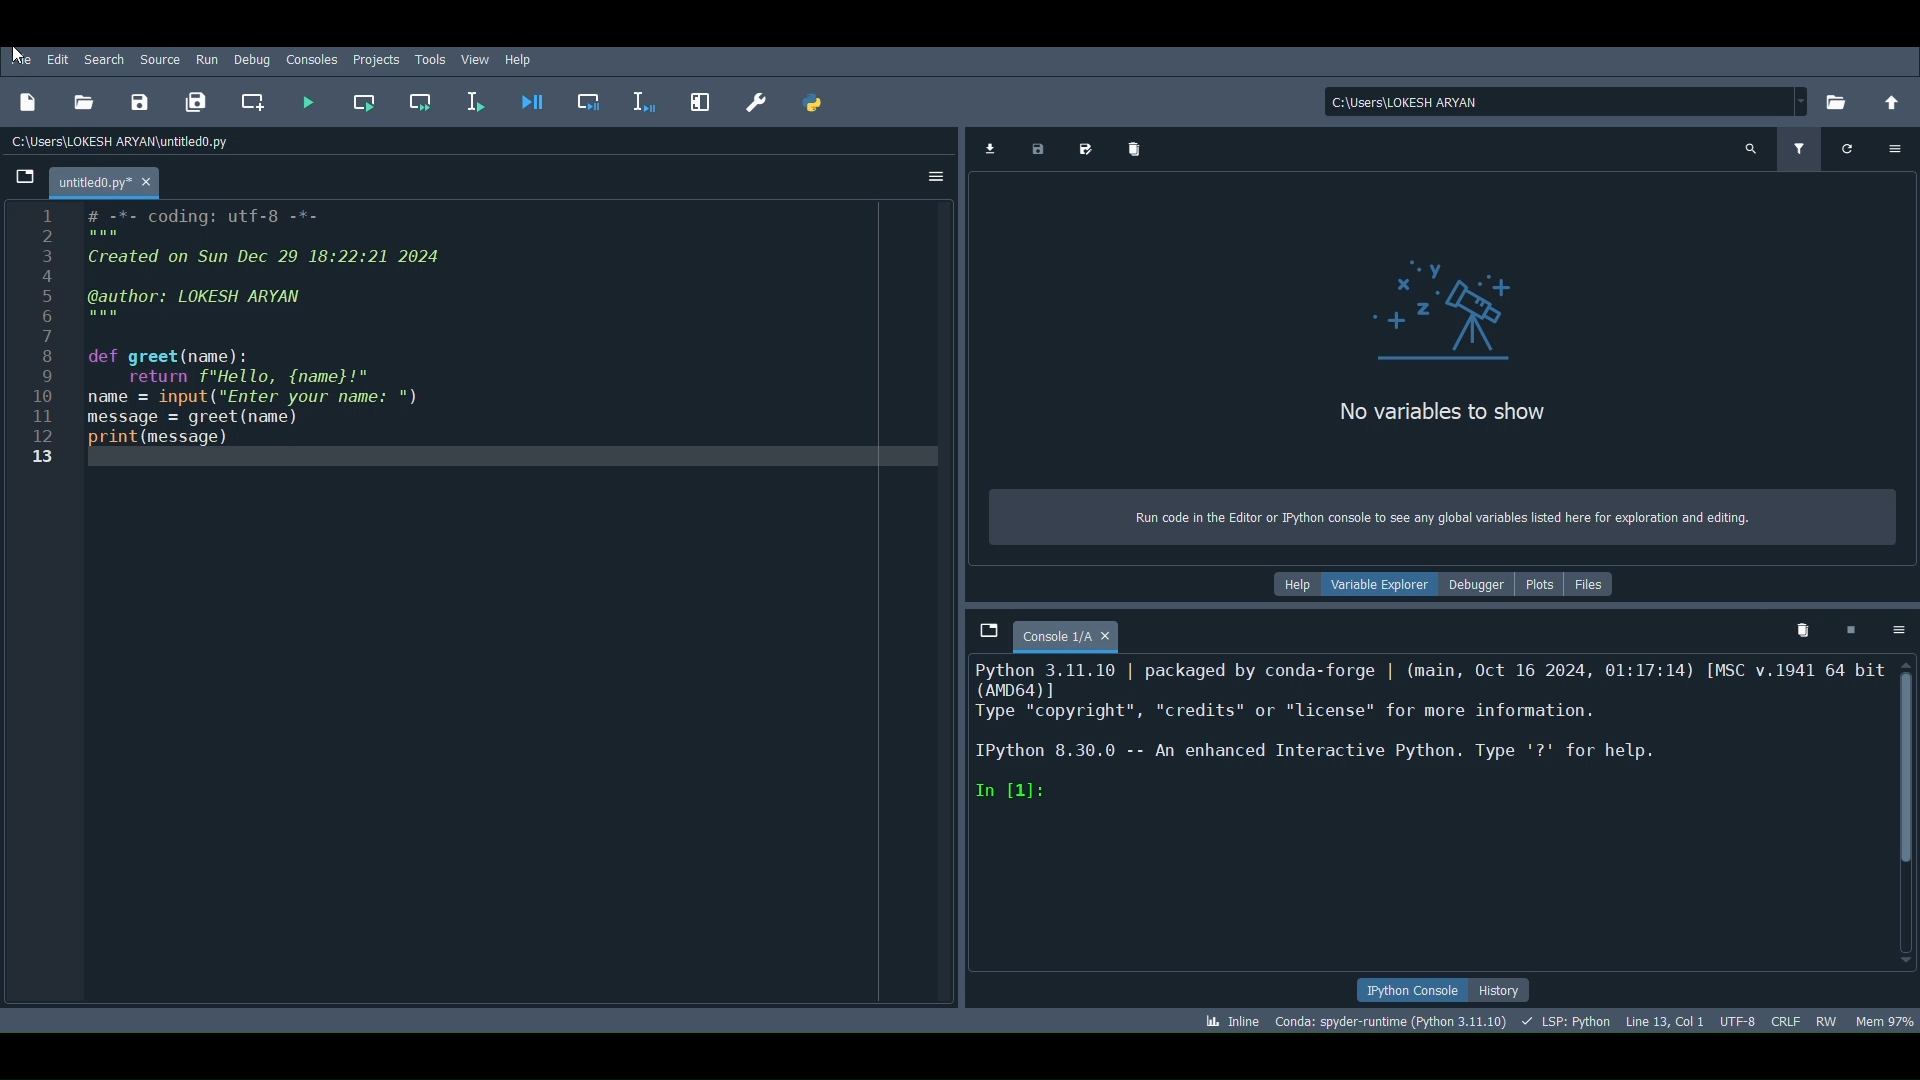 The height and width of the screenshot is (1080, 1920). Describe the element at coordinates (1446, 413) in the screenshot. I see `No variables to show` at that location.